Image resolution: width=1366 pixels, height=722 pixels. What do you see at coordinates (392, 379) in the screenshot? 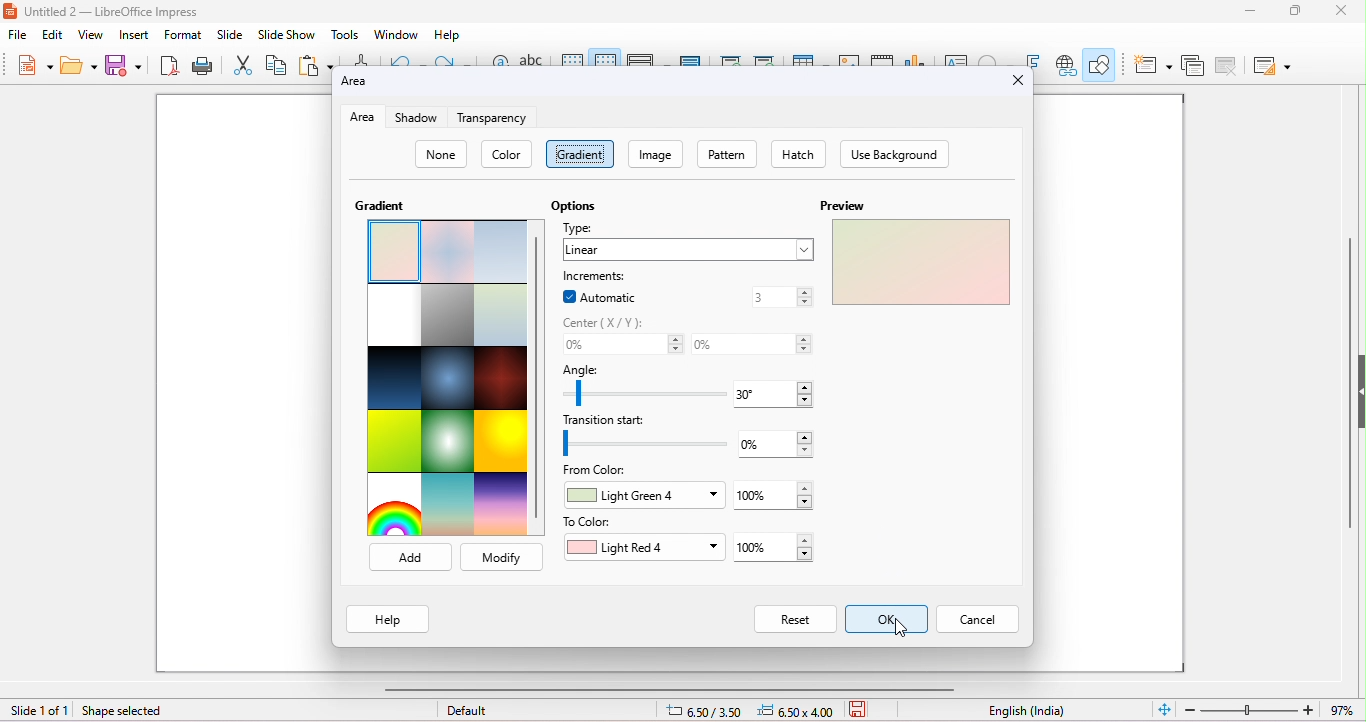
I see `Gradient option 7` at bounding box center [392, 379].